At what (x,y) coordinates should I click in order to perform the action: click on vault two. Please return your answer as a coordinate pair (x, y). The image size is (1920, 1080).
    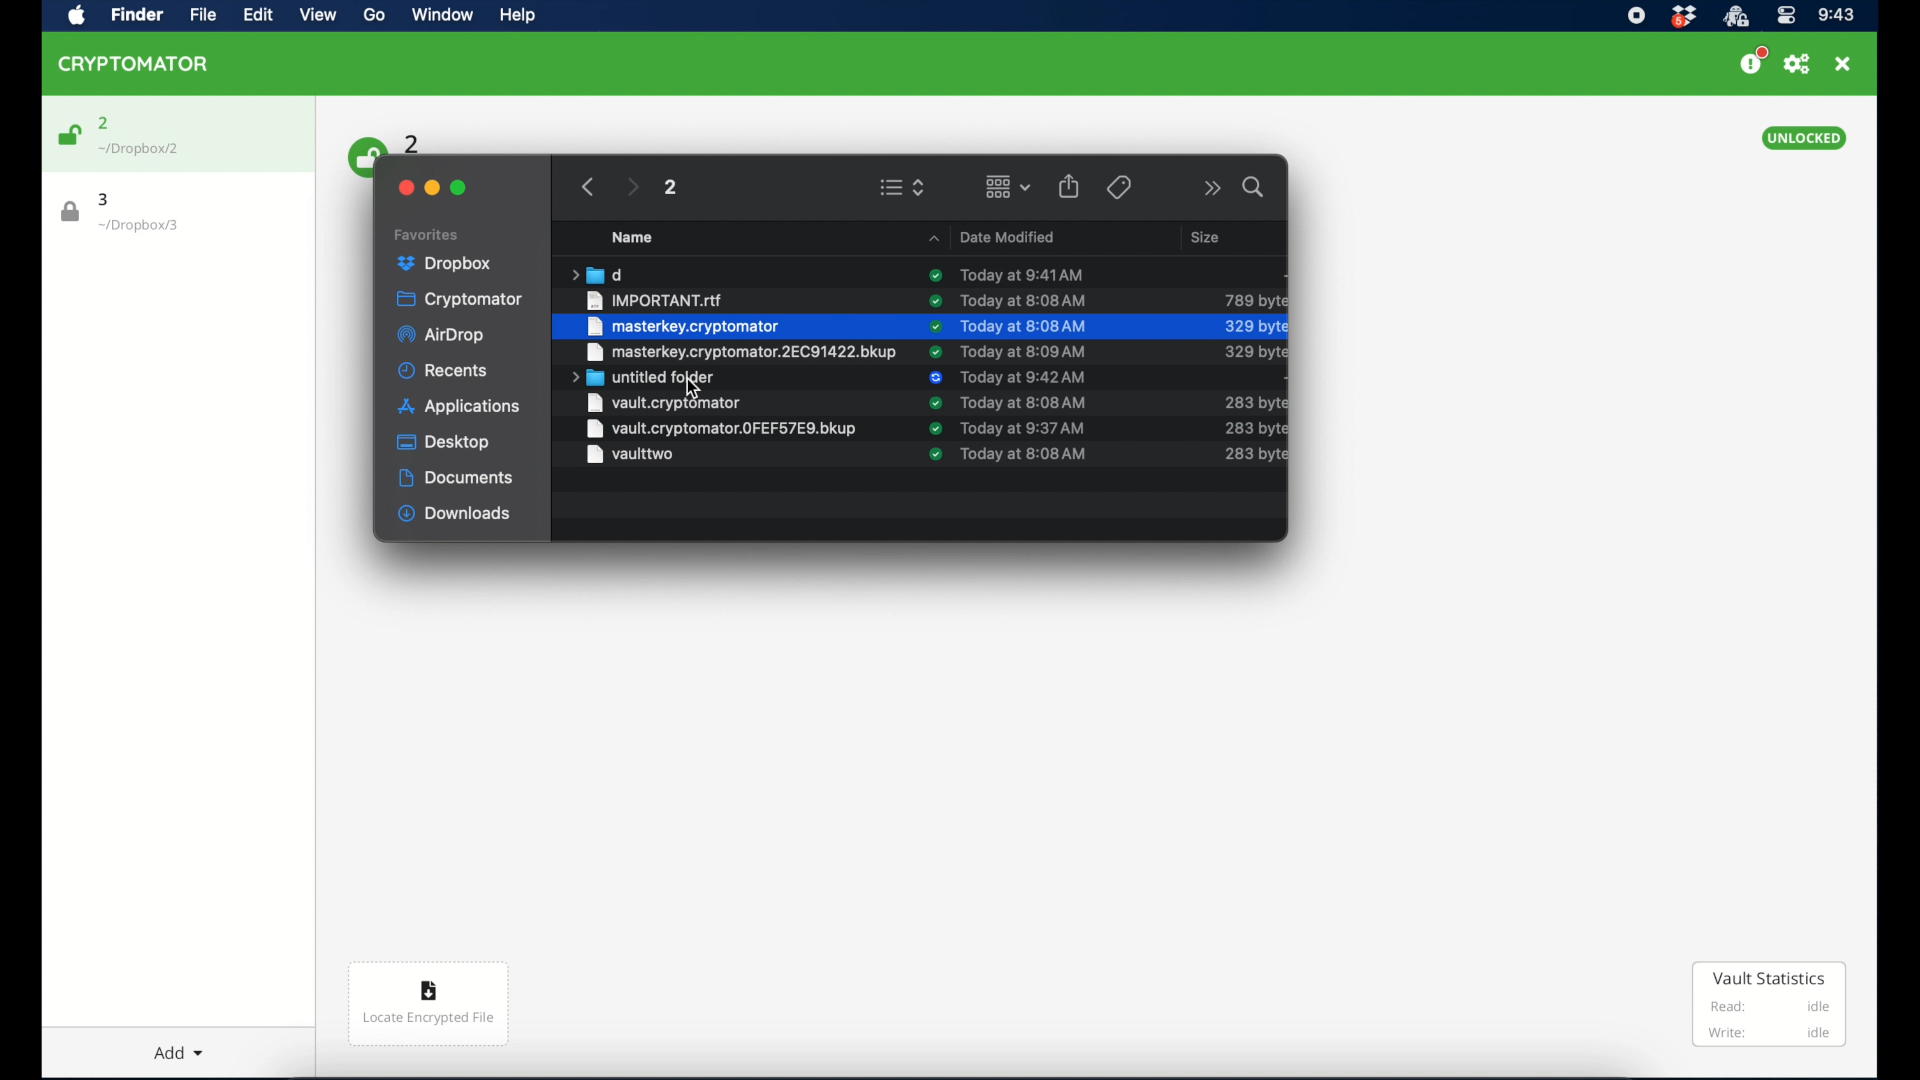
    Looking at the image, I should click on (722, 429).